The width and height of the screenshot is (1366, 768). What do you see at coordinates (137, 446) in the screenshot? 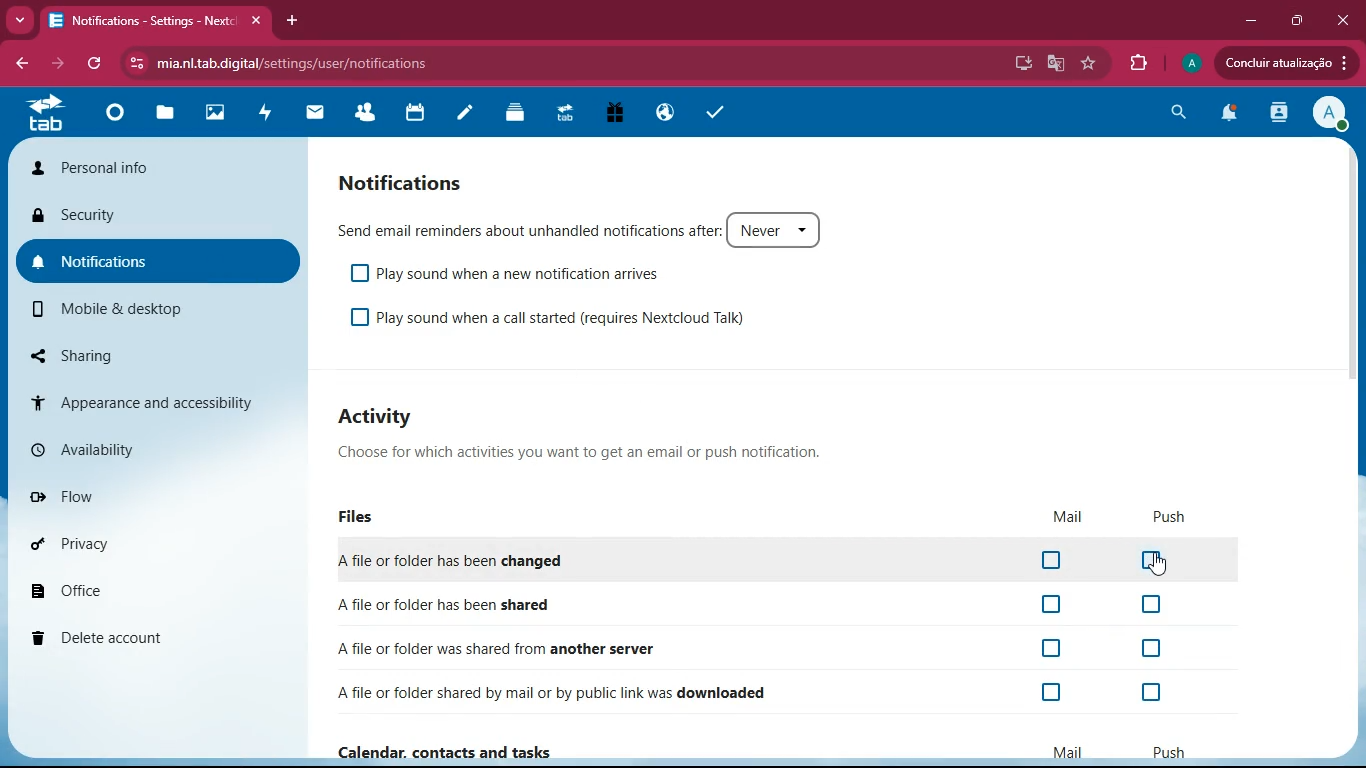
I see `availability` at bounding box center [137, 446].